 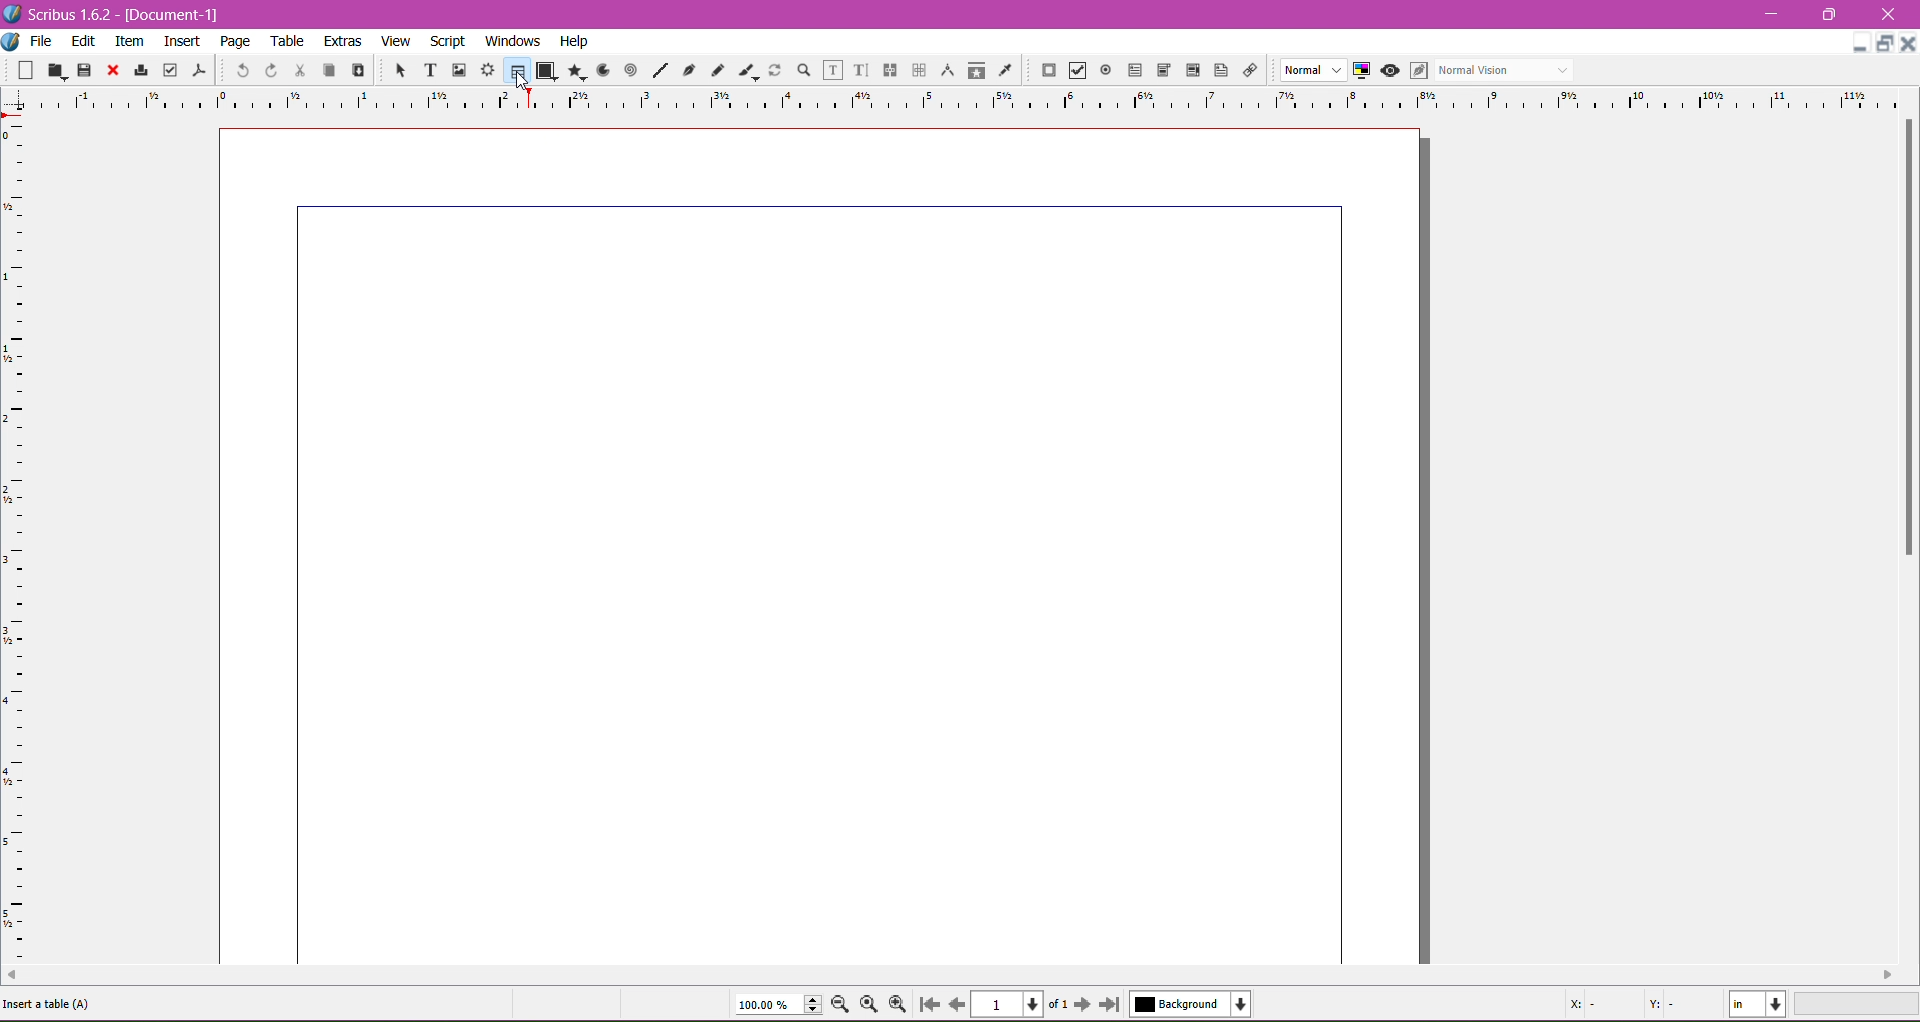 I want to click on Cut, so click(x=296, y=69).